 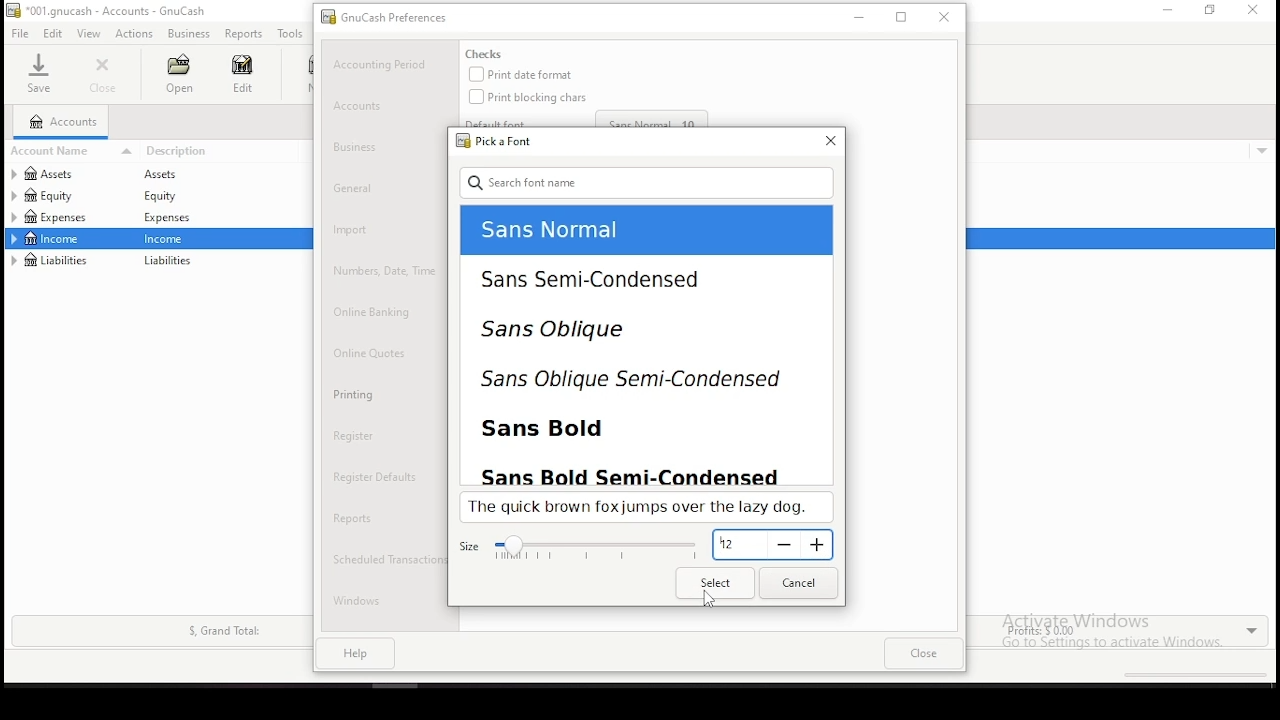 I want to click on accounts, so click(x=62, y=122).